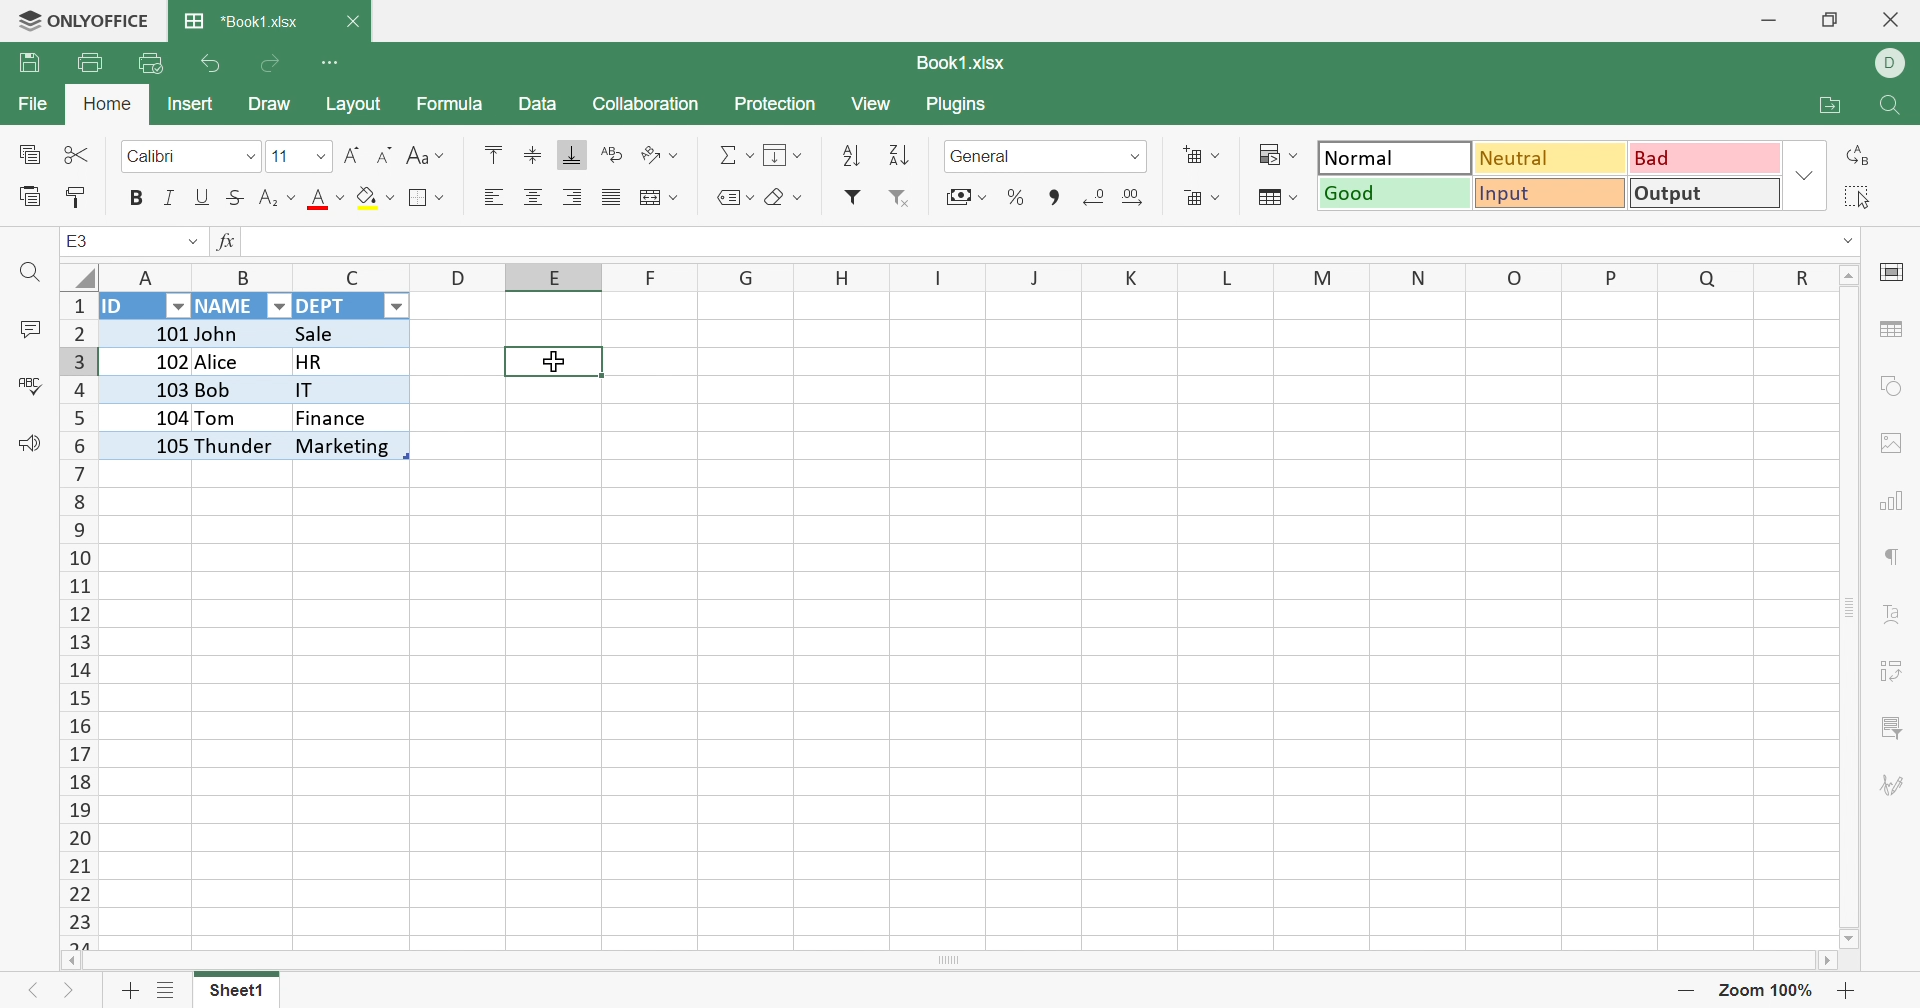  Describe the element at coordinates (1767, 991) in the screenshot. I see `Zoom 100%` at that location.